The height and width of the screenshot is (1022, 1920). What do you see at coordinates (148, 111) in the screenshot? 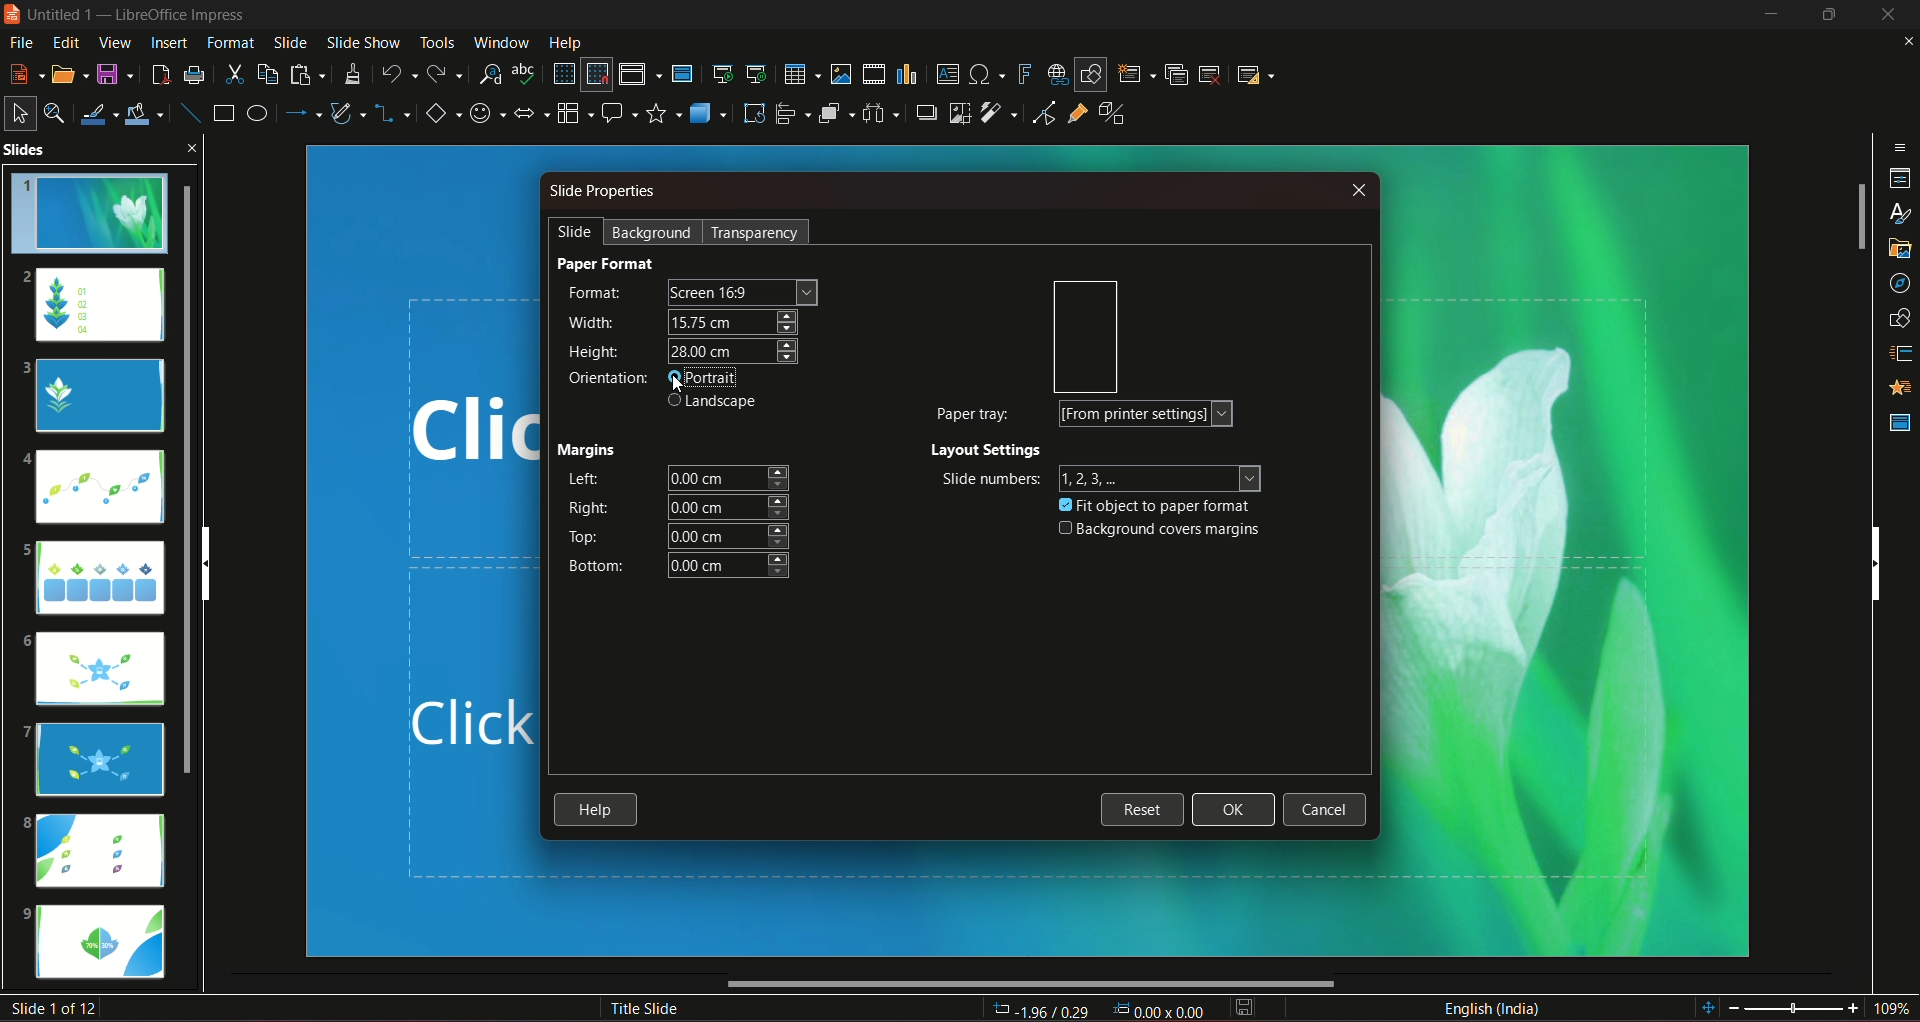
I see `fill color` at bounding box center [148, 111].